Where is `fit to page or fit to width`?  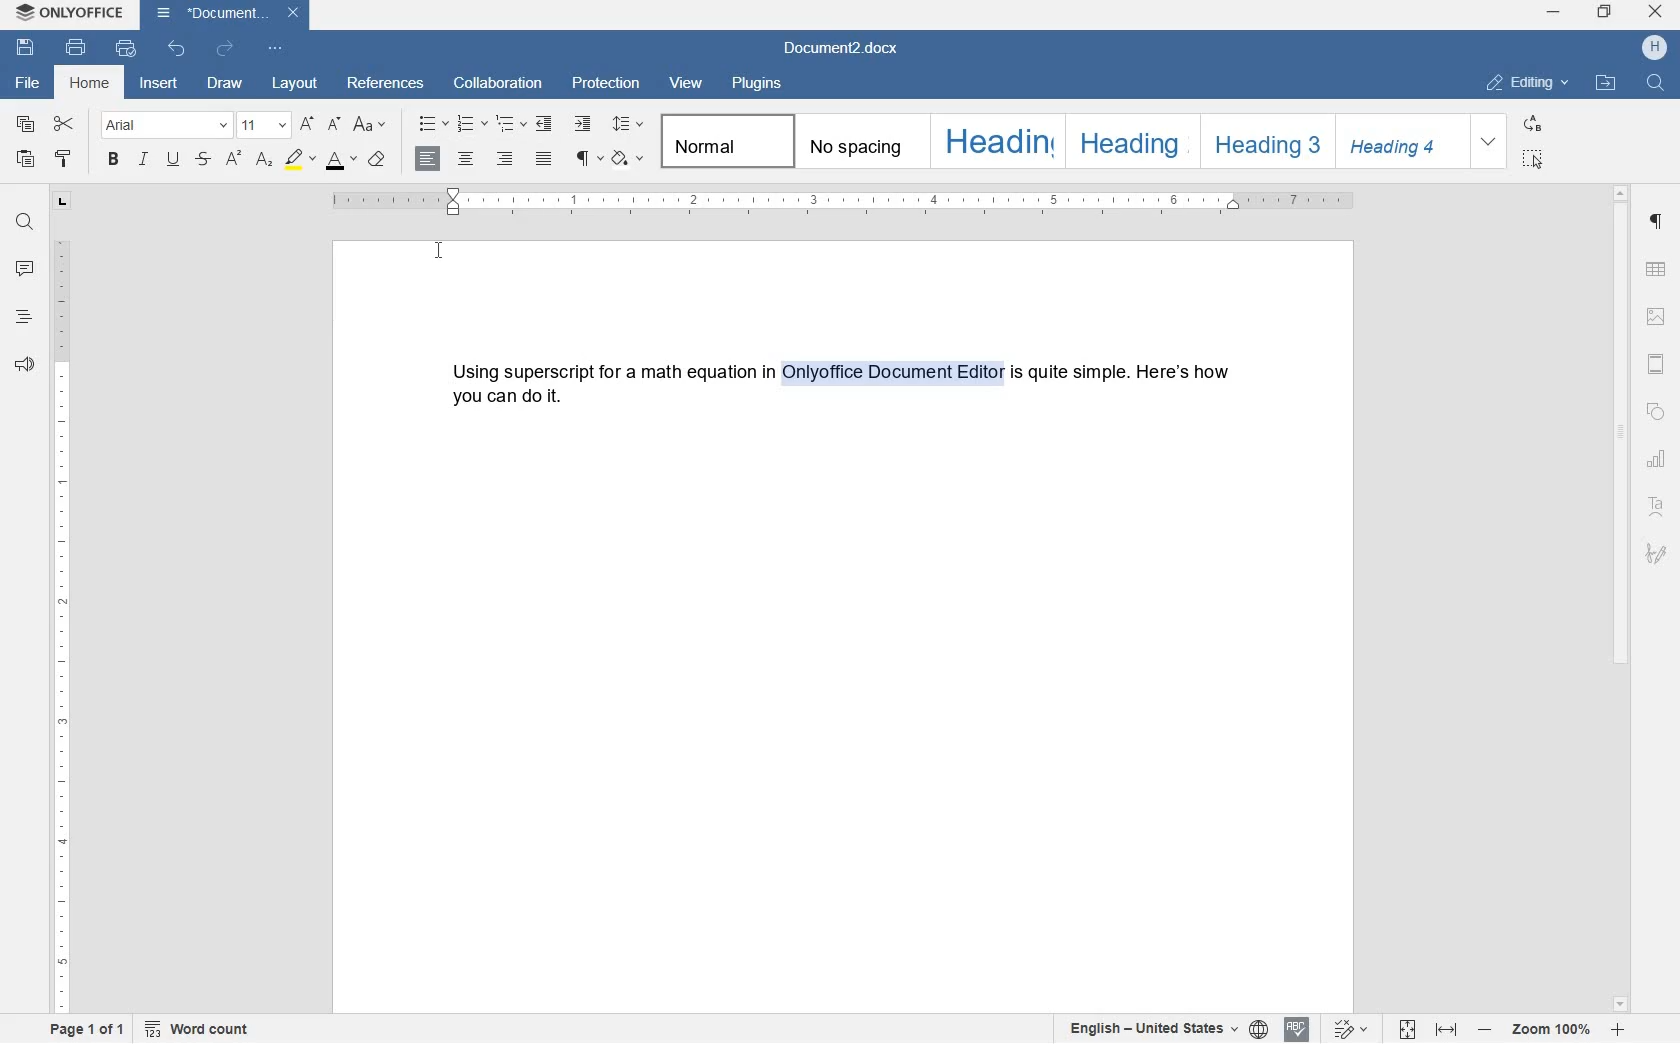
fit to page or fit to width is located at coordinates (1431, 1029).